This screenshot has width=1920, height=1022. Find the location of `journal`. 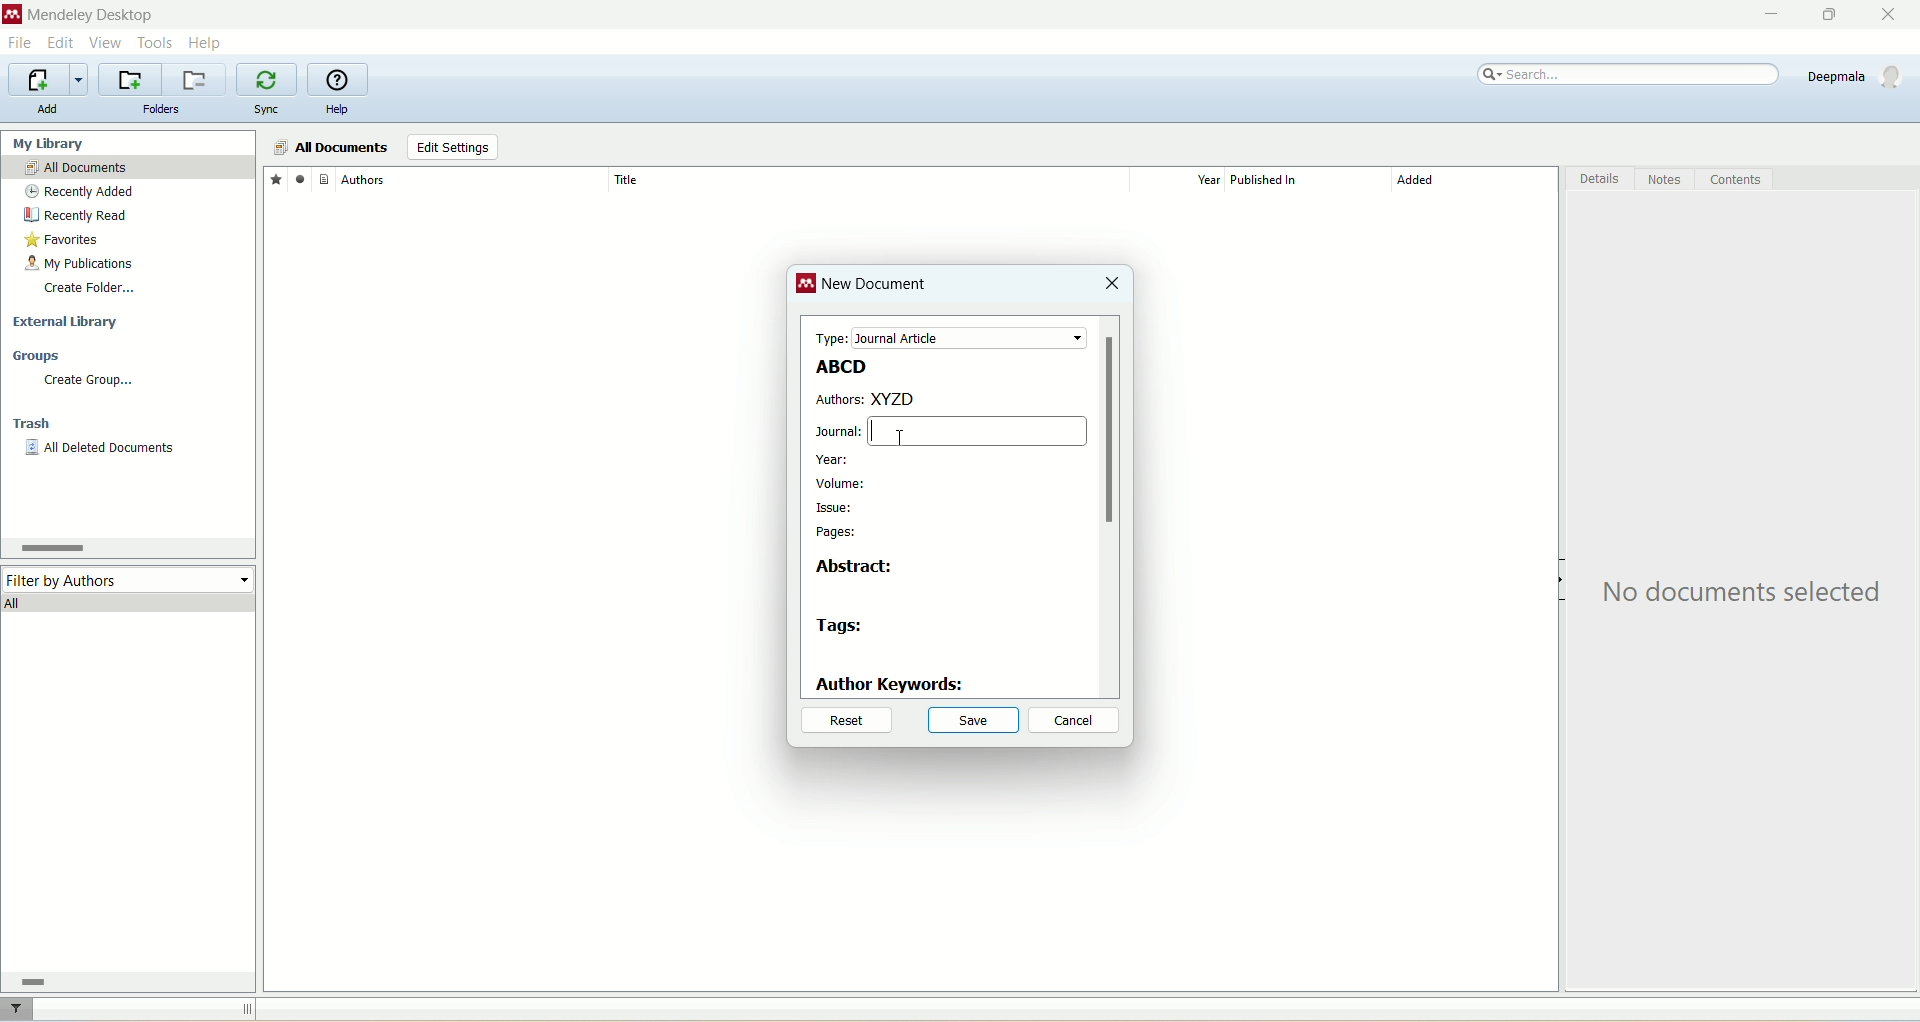

journal is located at coordinates (830, 433).